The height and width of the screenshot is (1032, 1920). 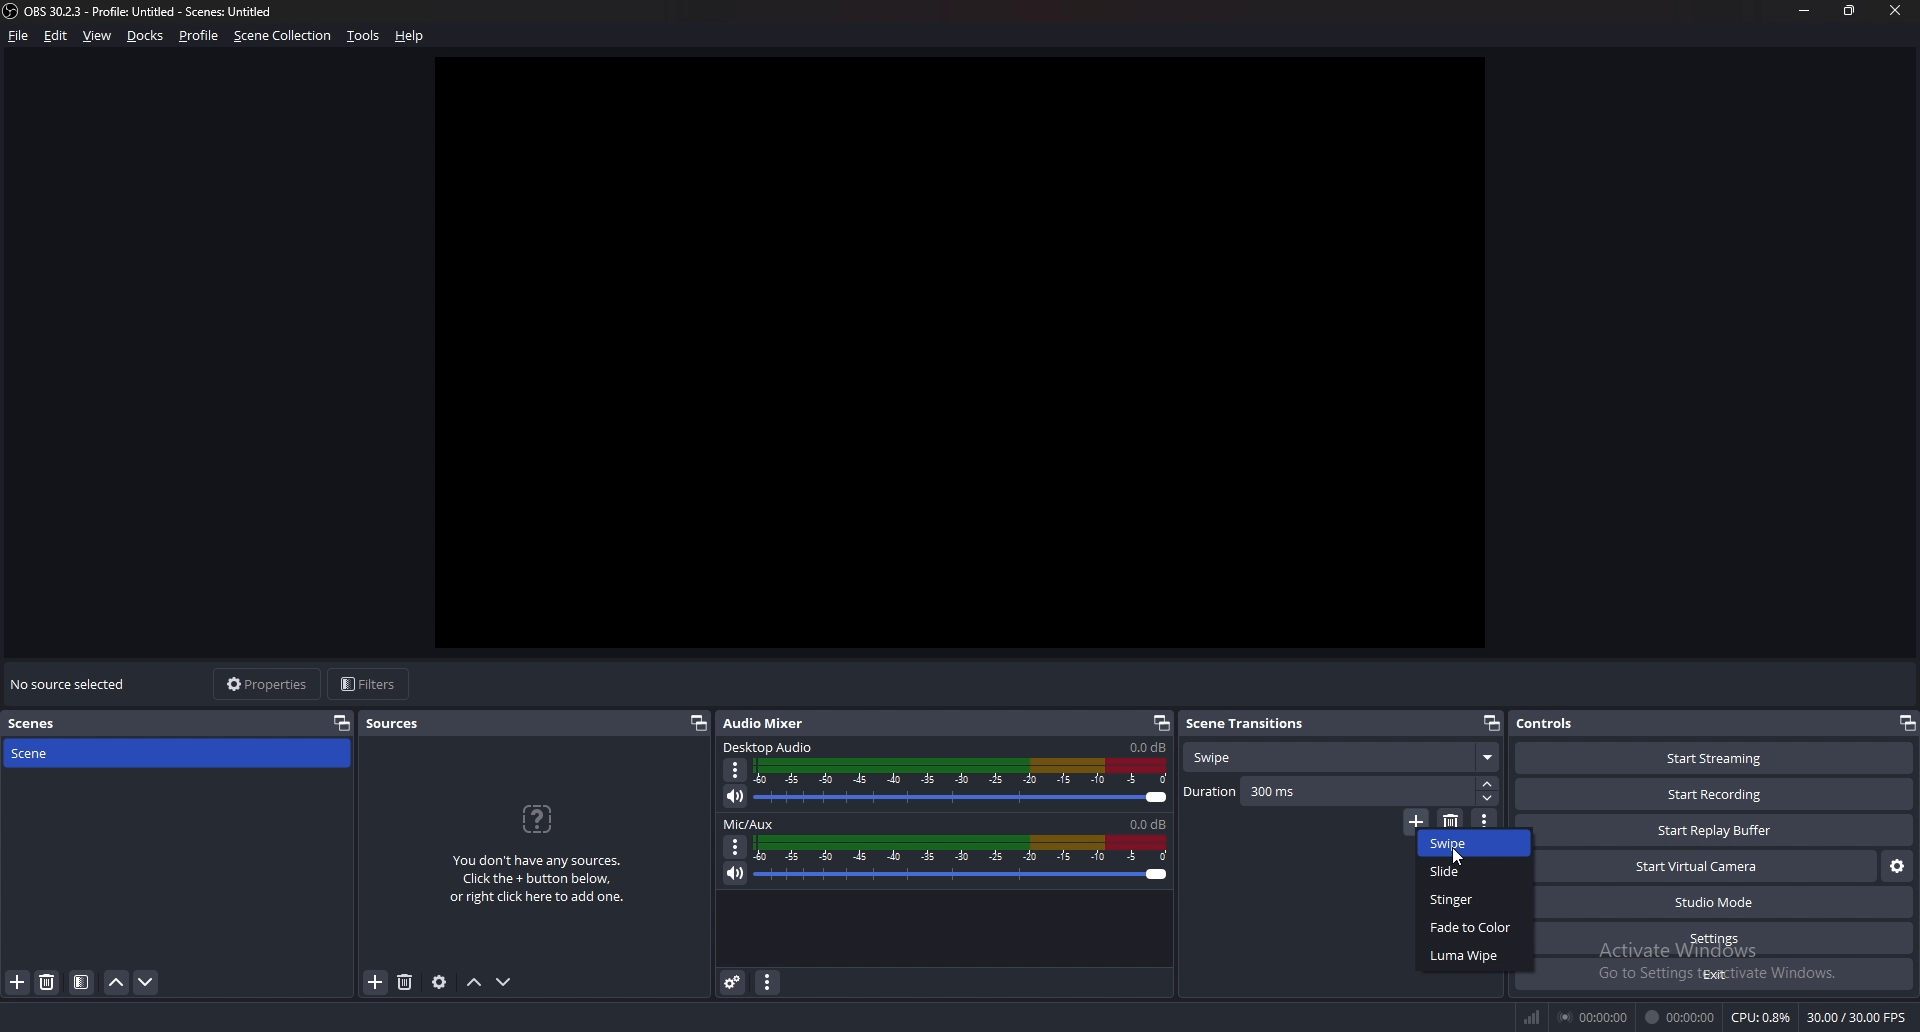 What do you see at coordinates (1723, 974) in the screenshot?
I see `exit` at bounding box center [1723, 974].